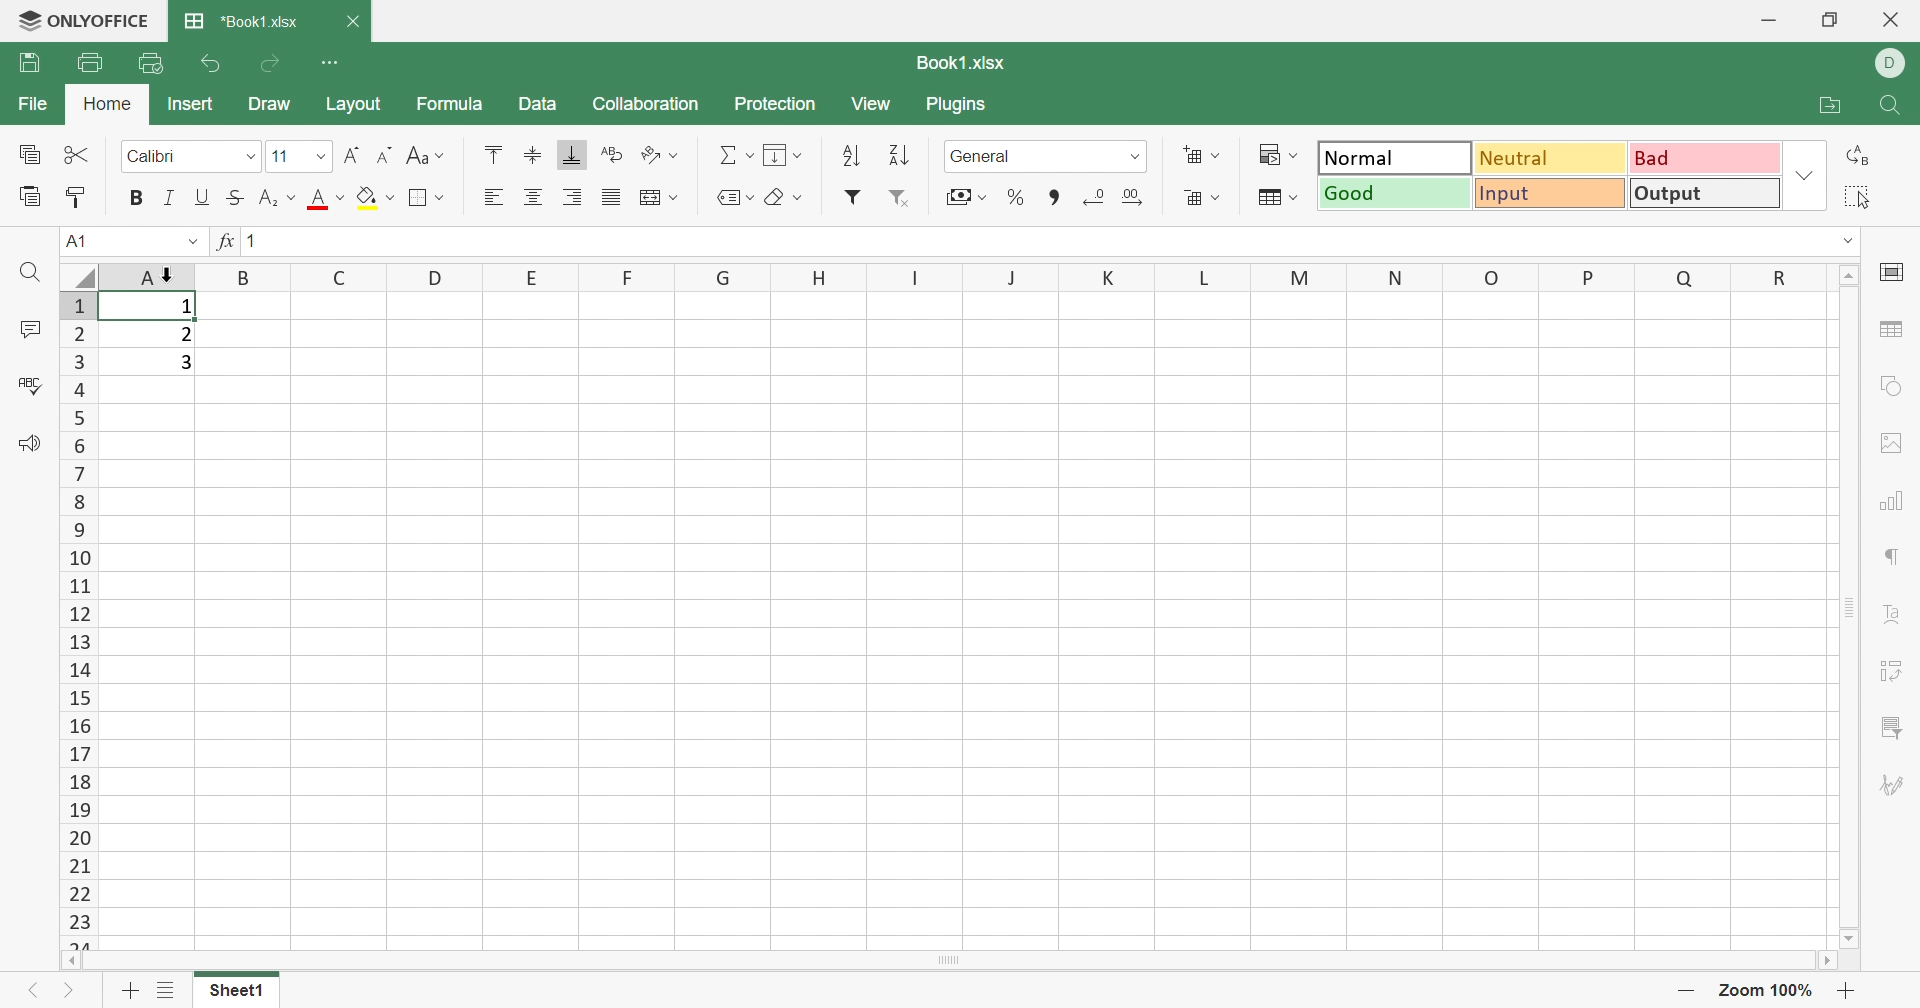 The image size is (1920, 1008). I want to click on Wrap text, so click(615, 153).